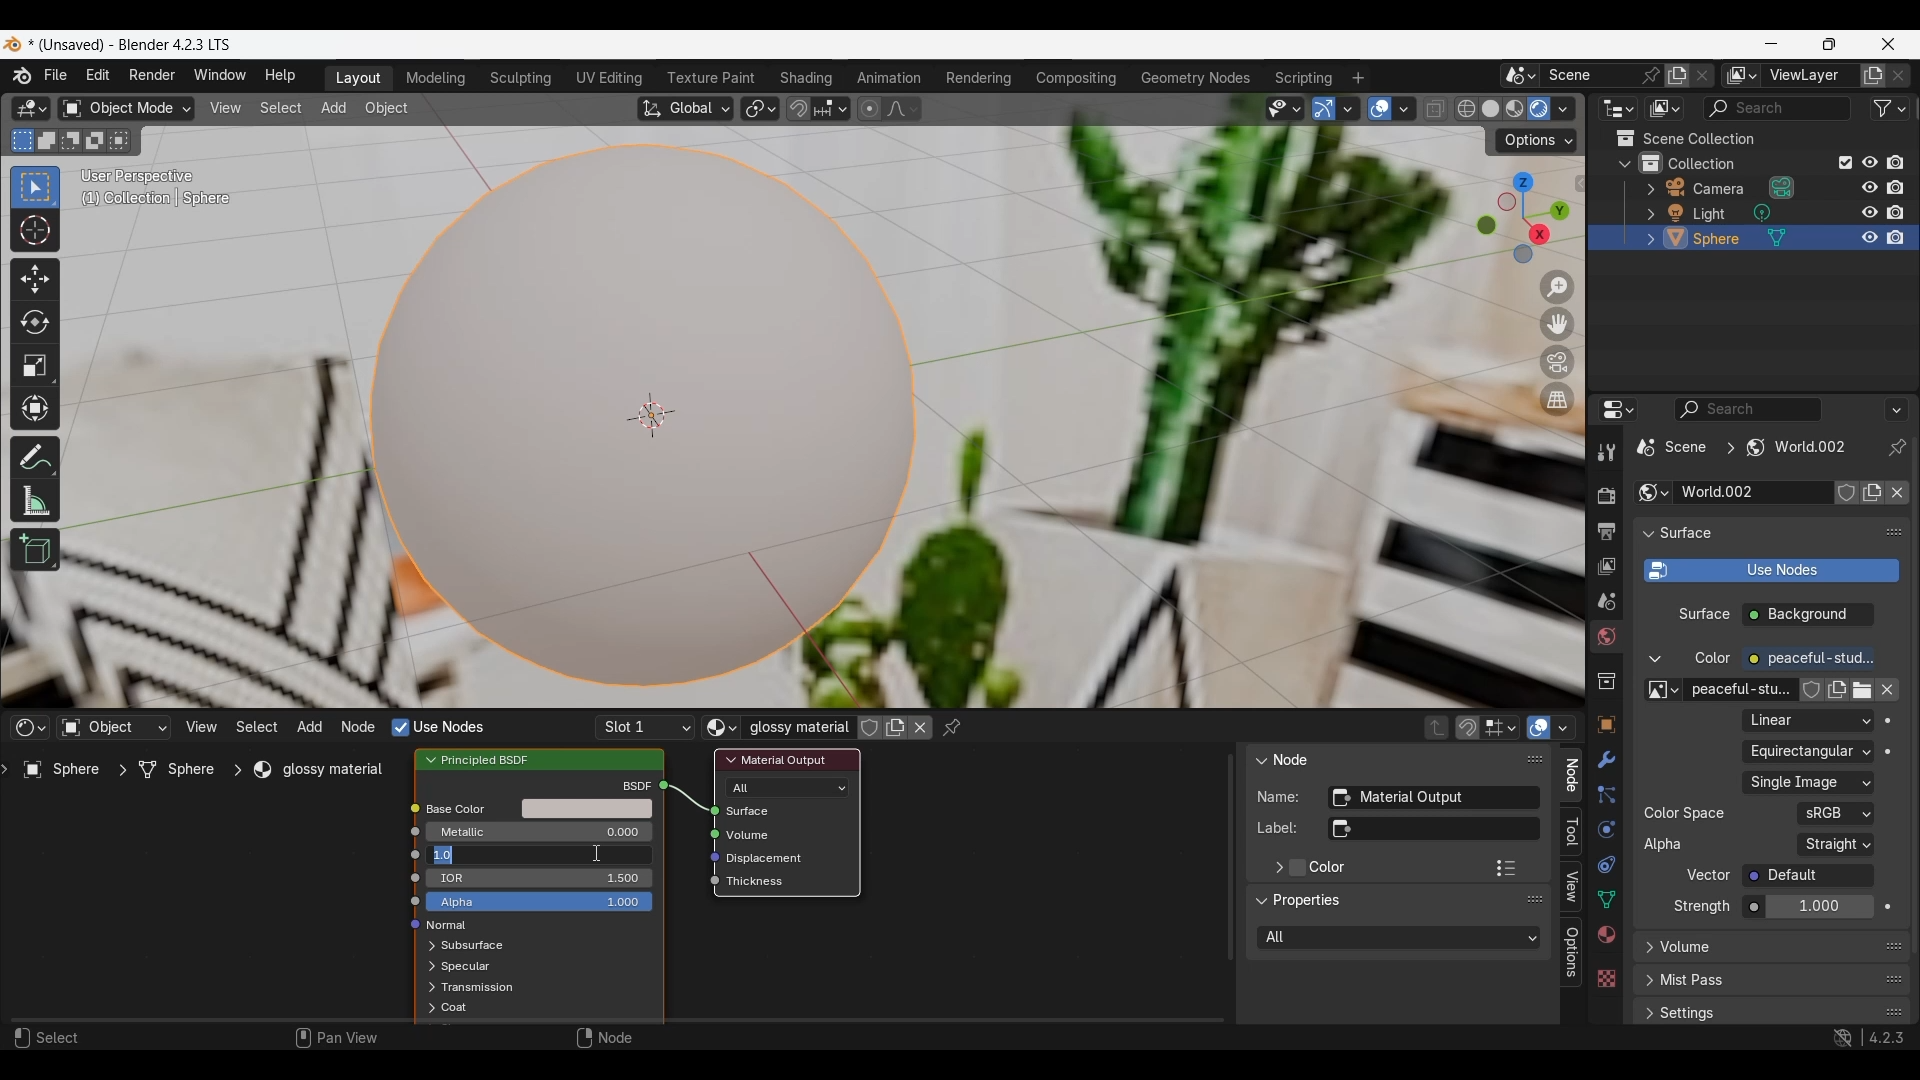  I want to click on expand respective scenes, so click(425, 1009).